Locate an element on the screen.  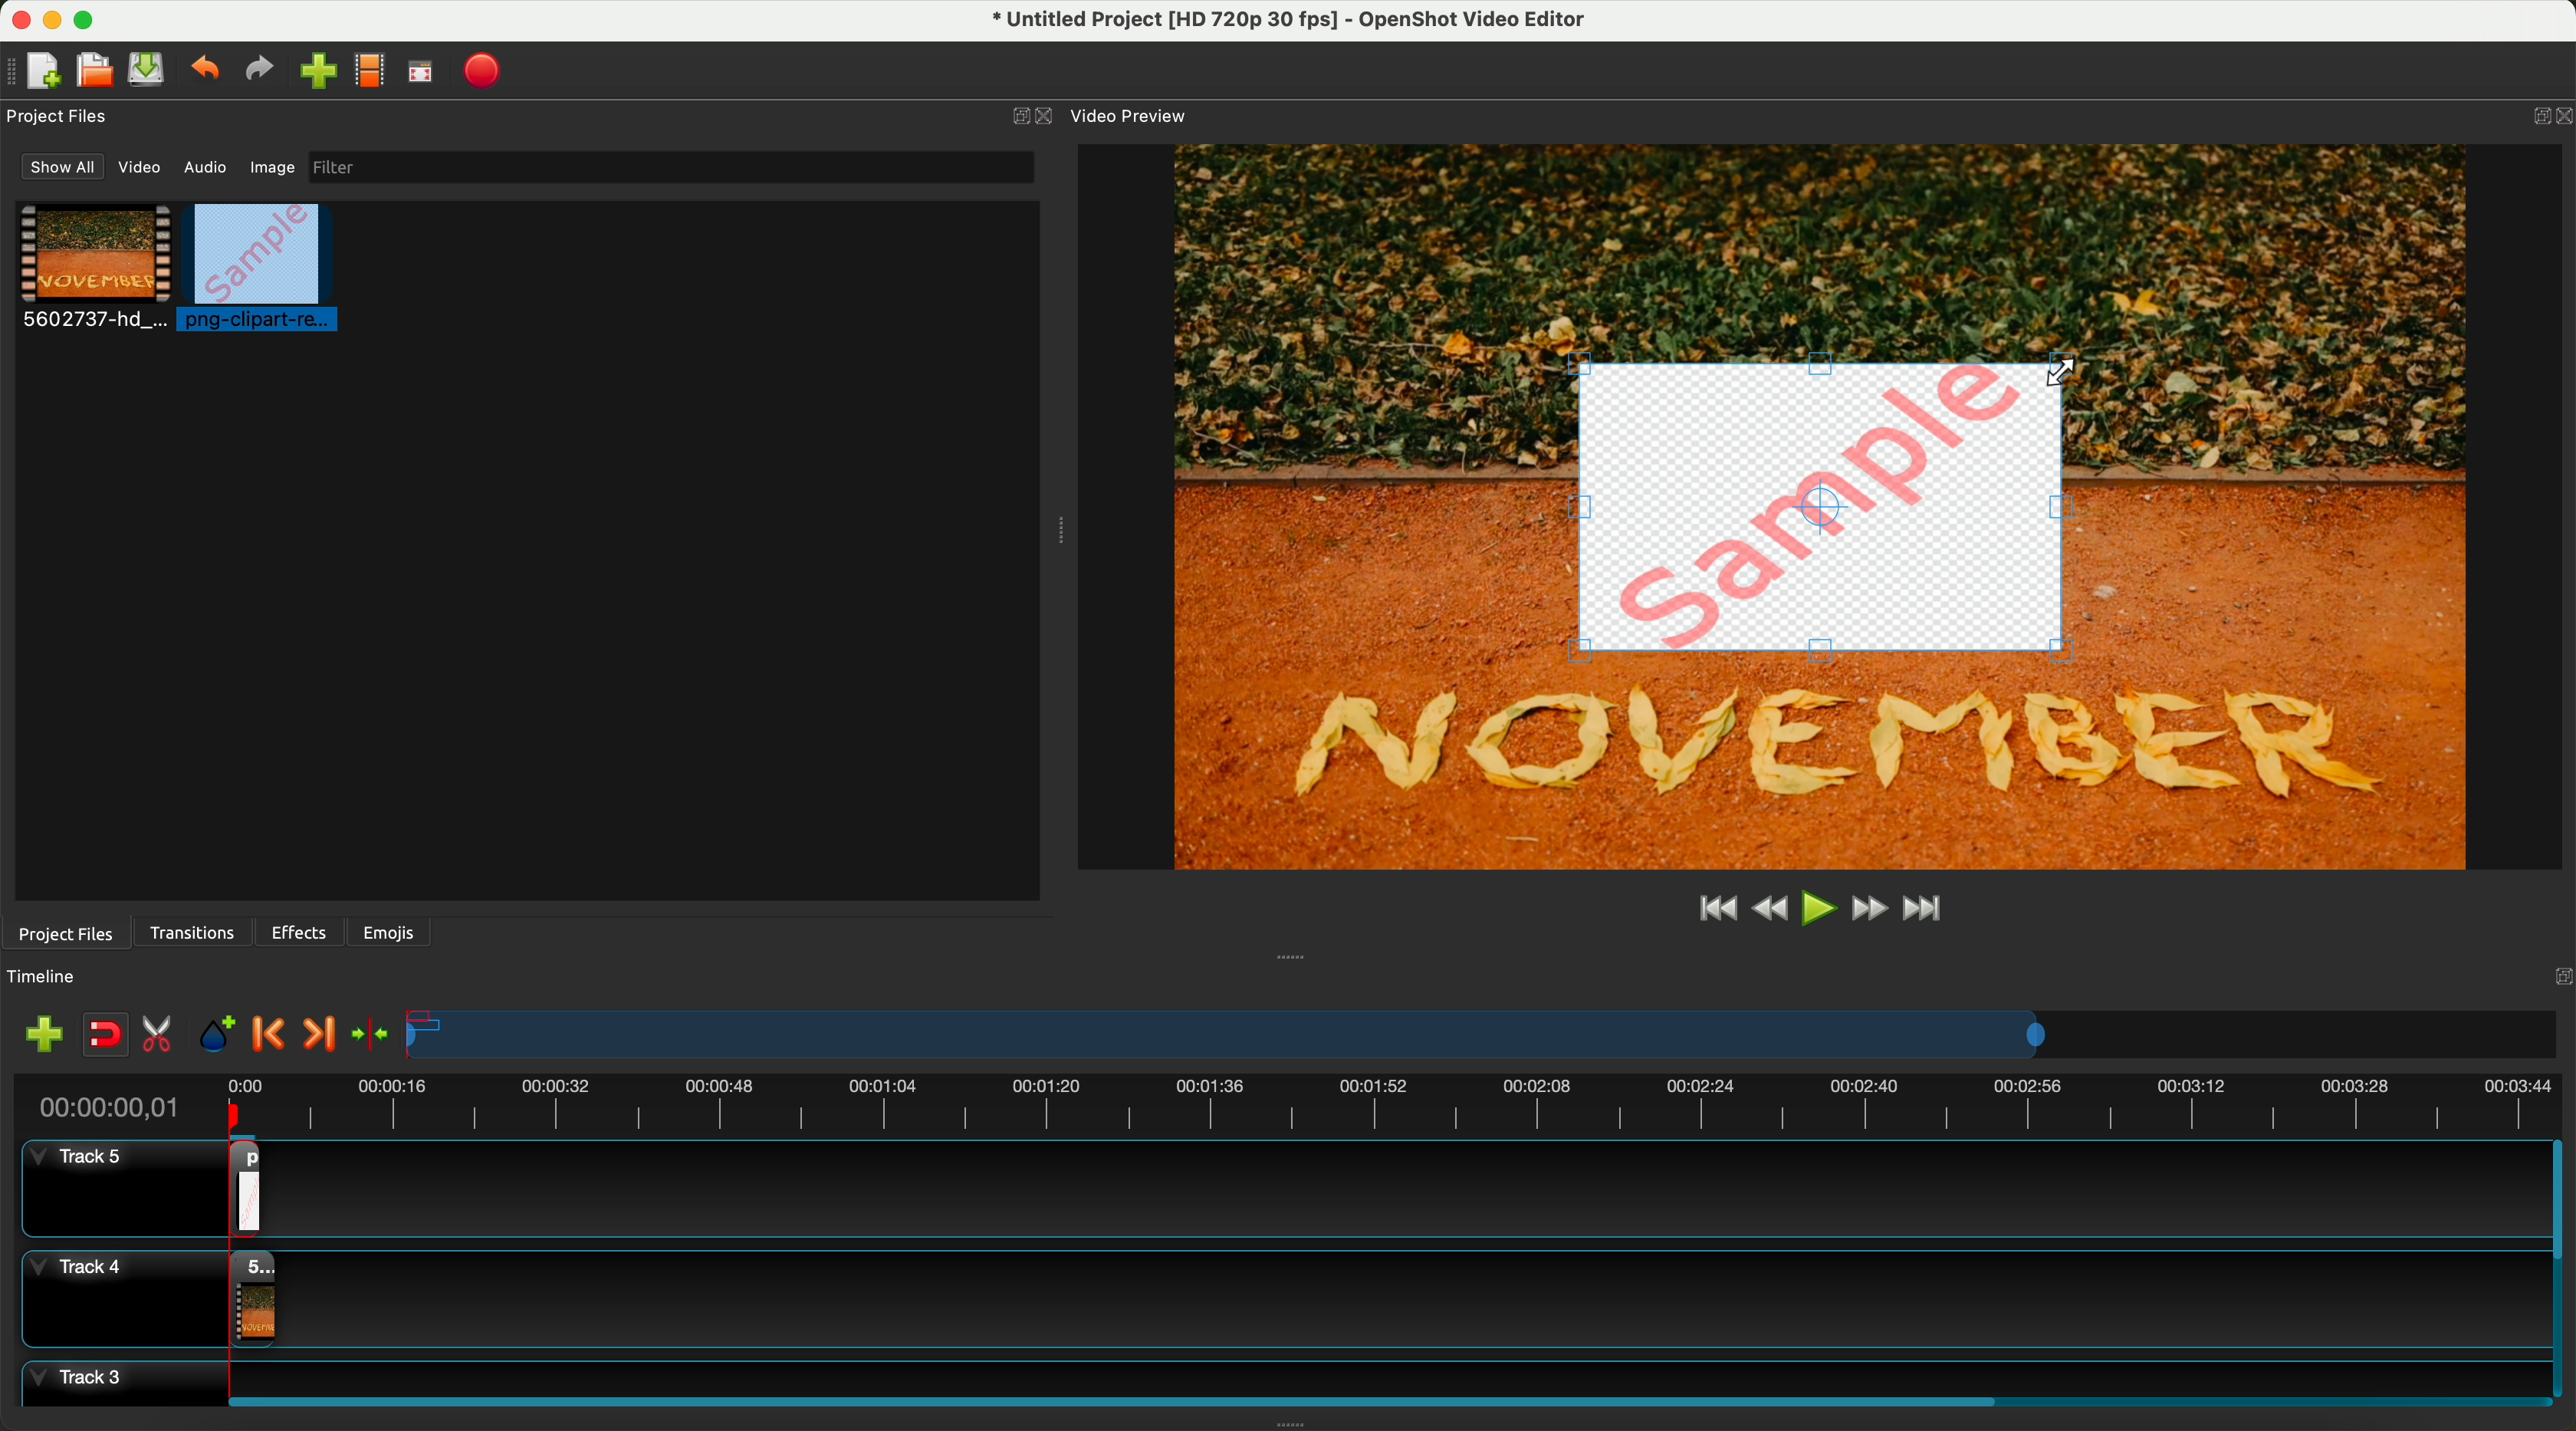
full screen is located at coordinates (422, 76).